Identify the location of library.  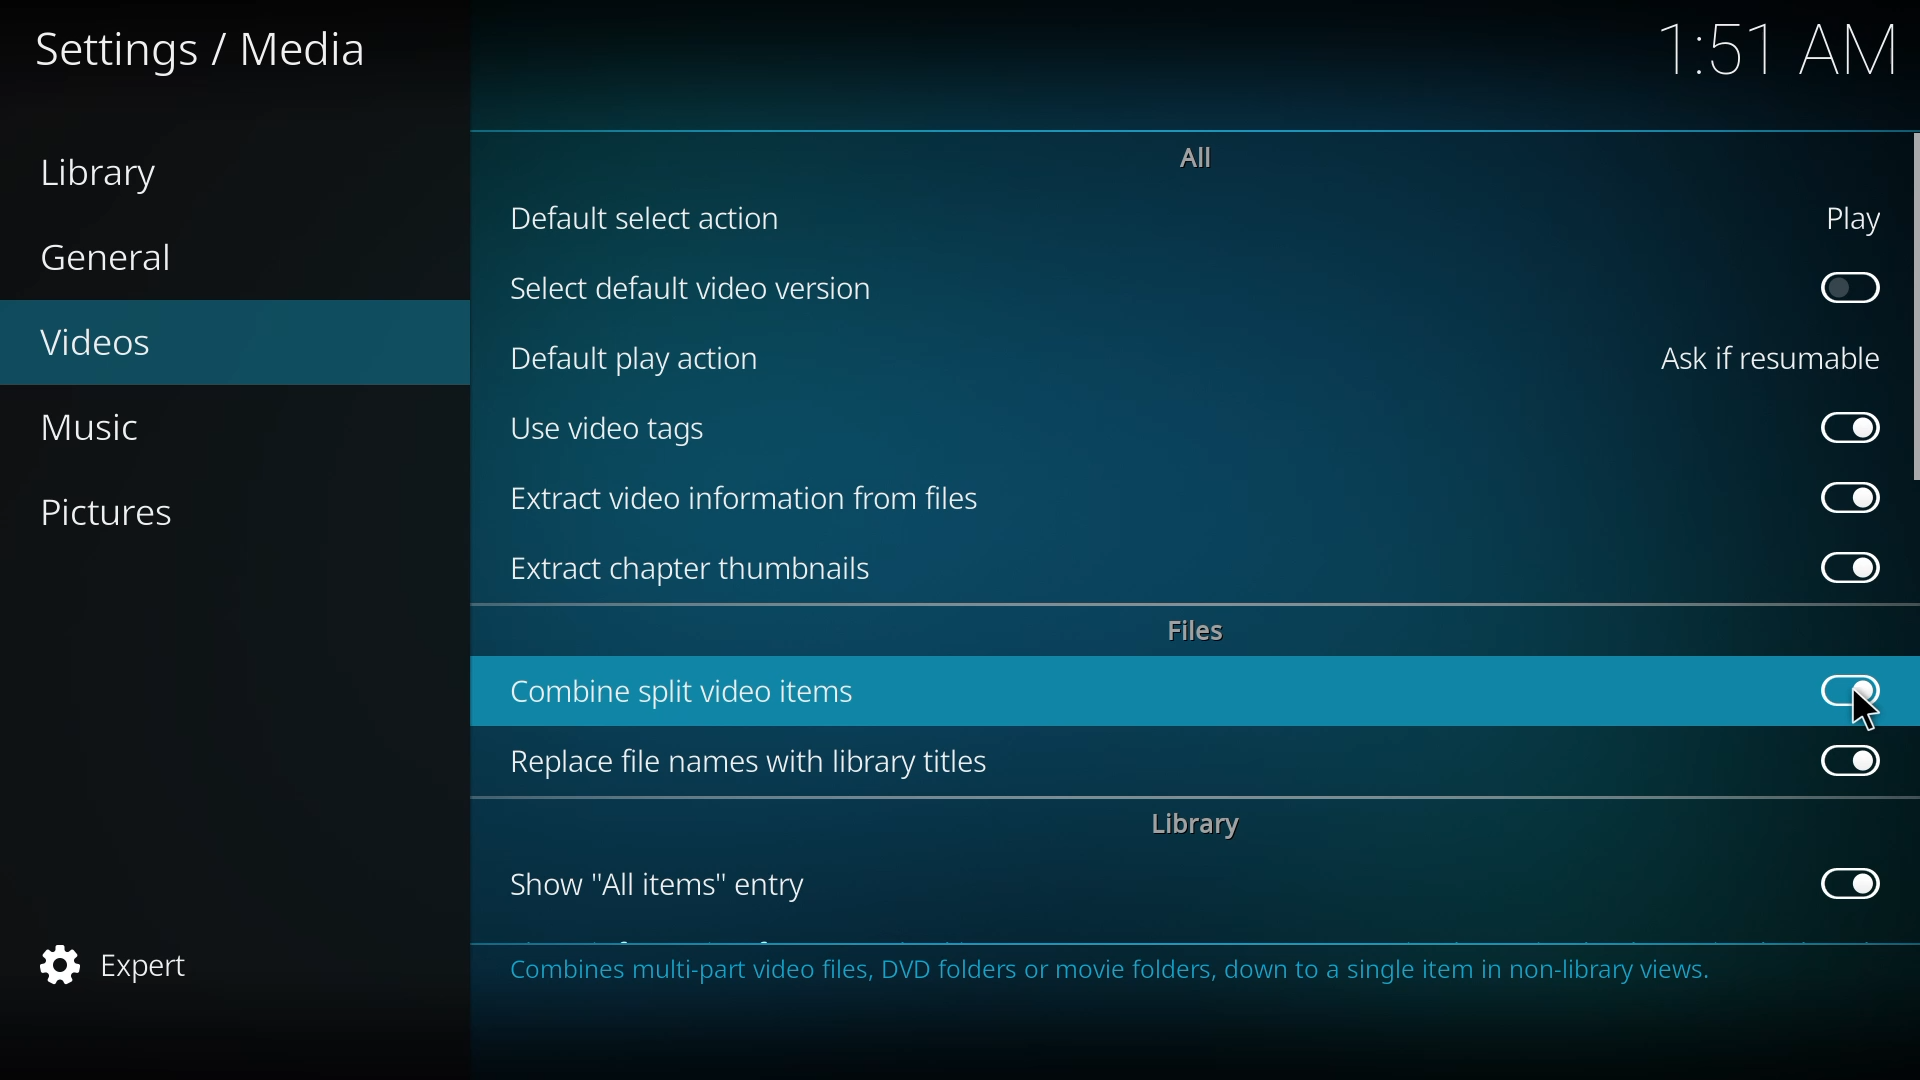
(112, 171).